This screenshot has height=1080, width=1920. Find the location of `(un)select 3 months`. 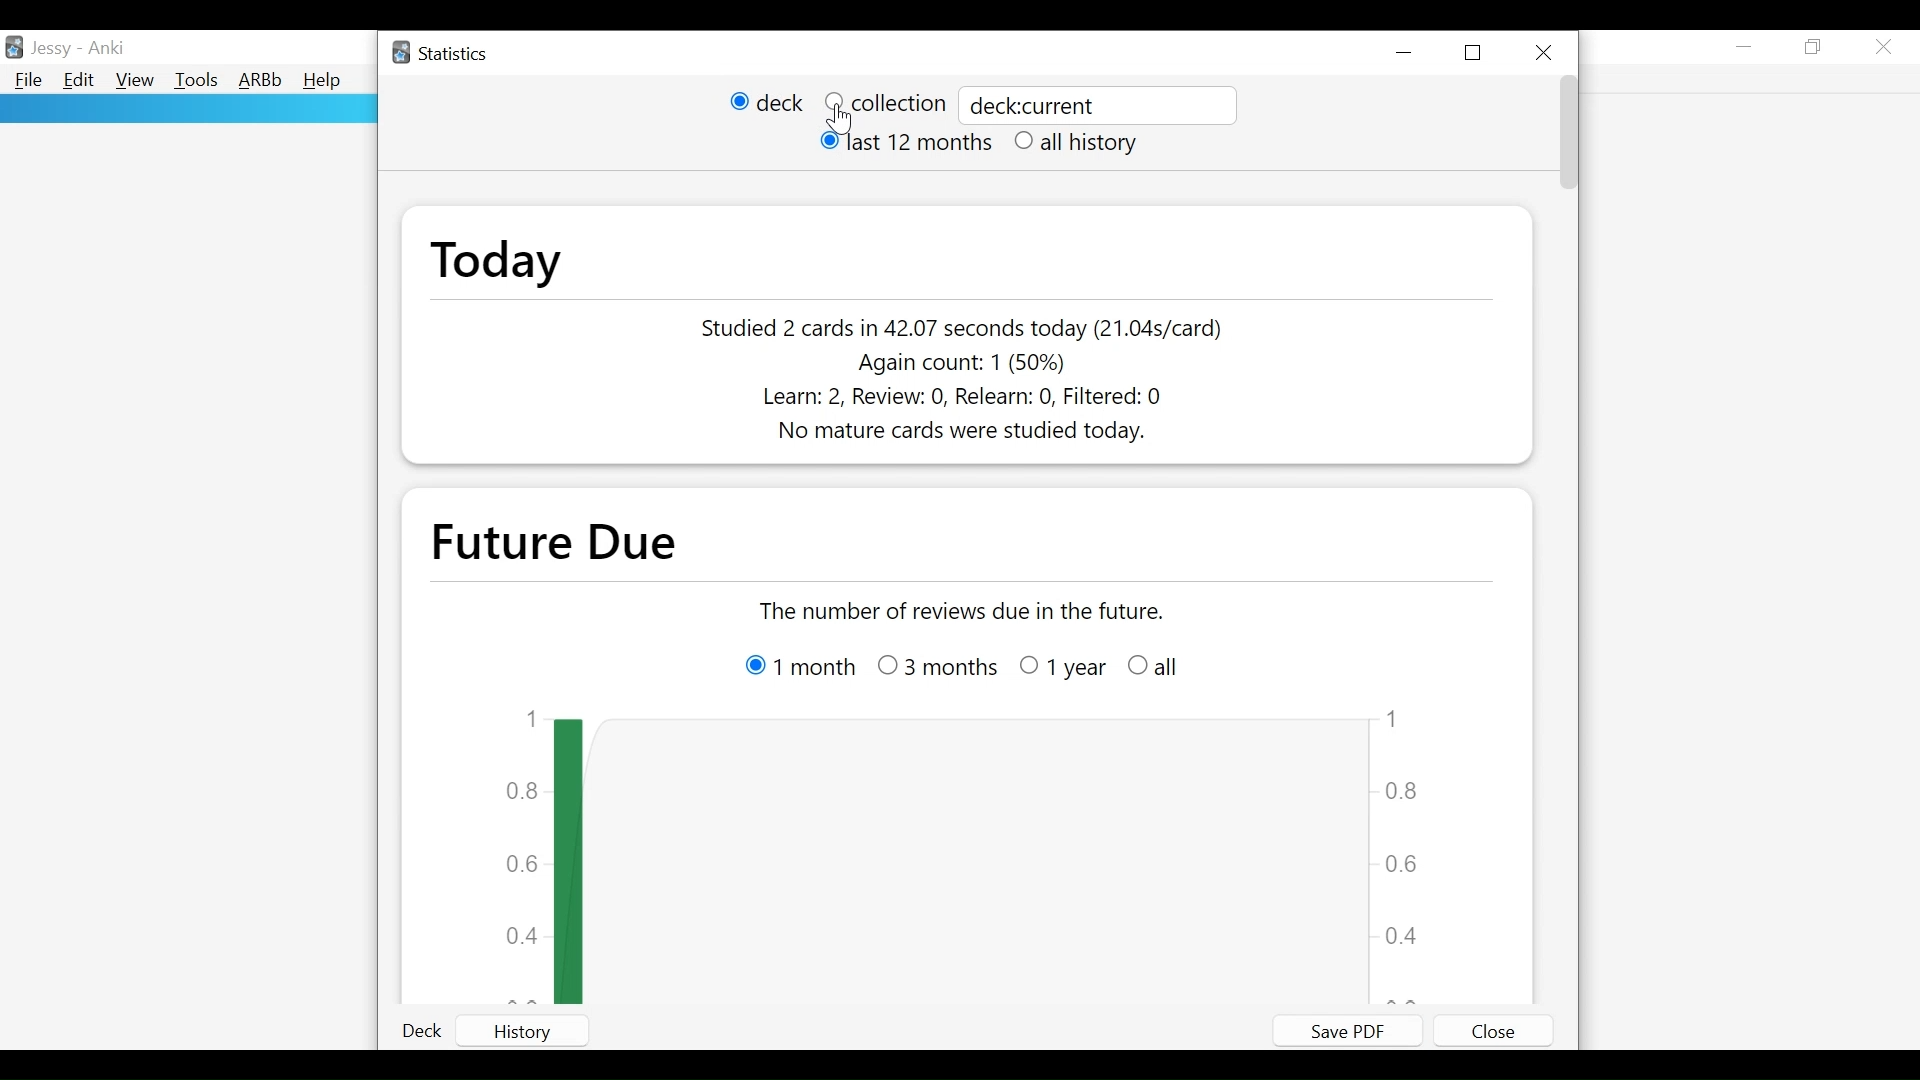

(un)select 3 months is located at coordinates (939, 668).